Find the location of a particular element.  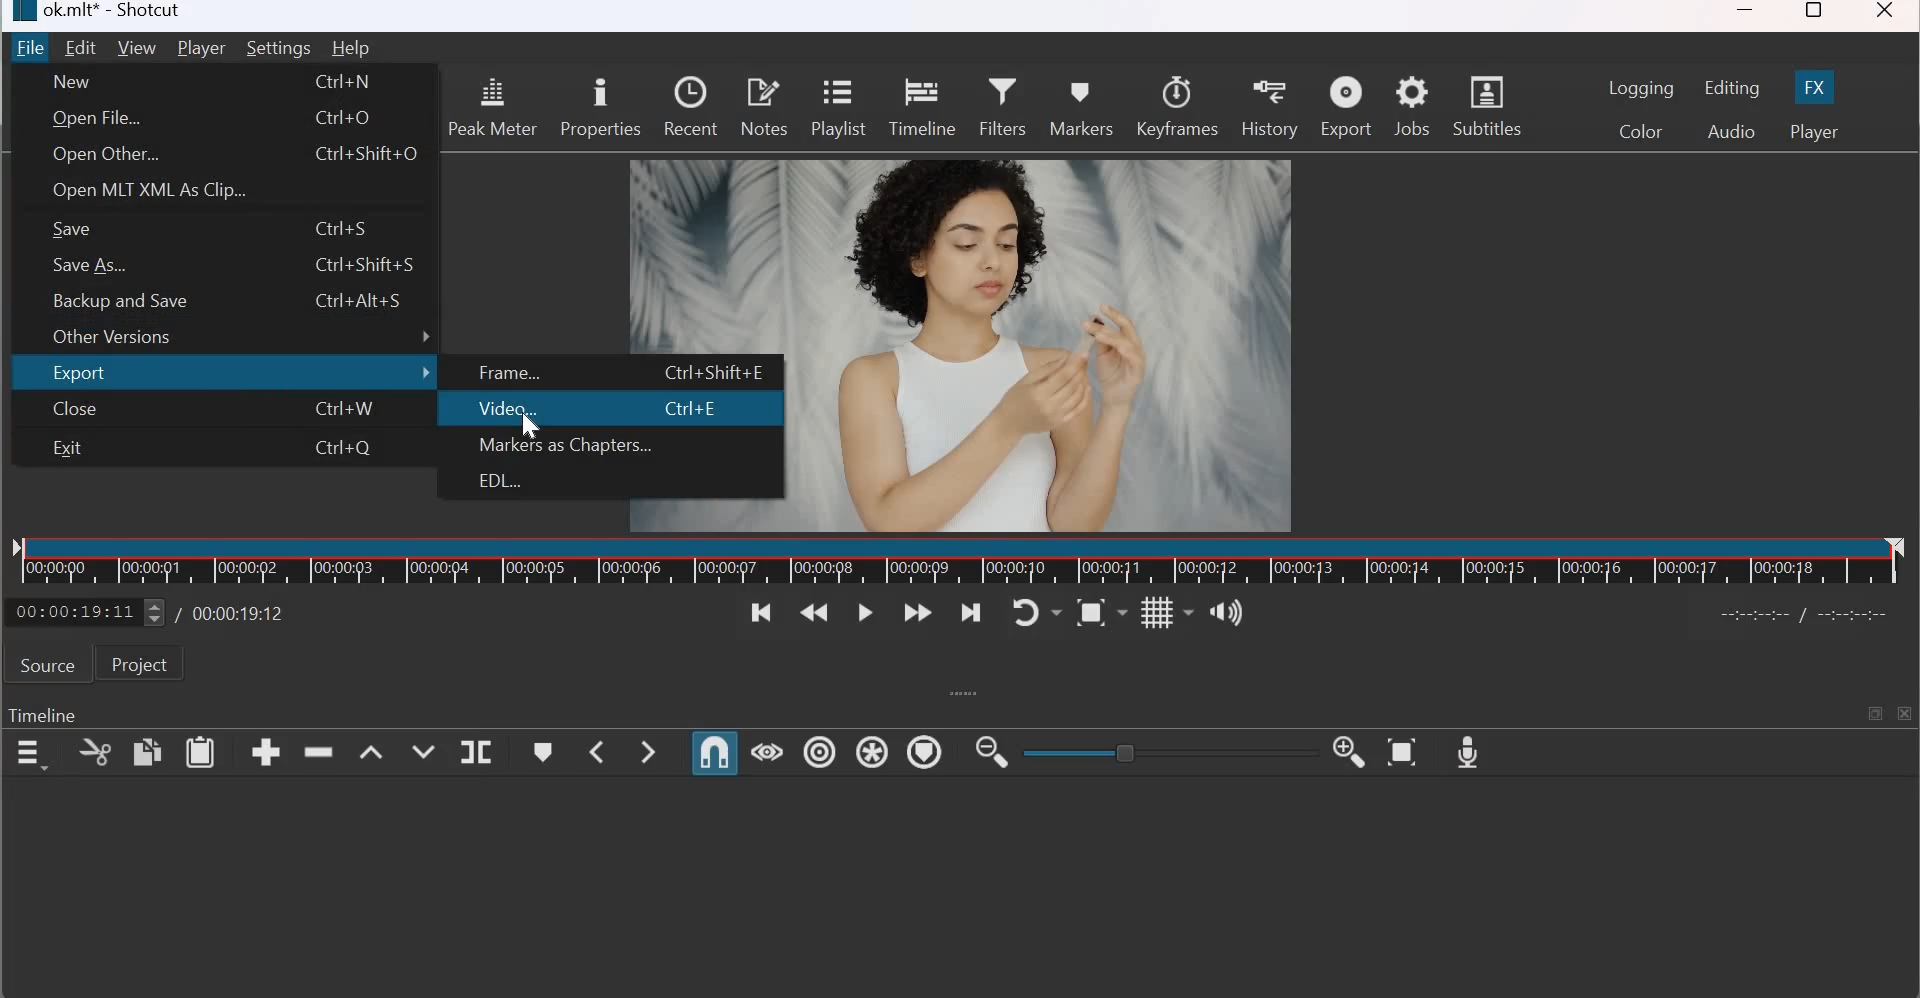

cursor is located at coordinates (534, 424).